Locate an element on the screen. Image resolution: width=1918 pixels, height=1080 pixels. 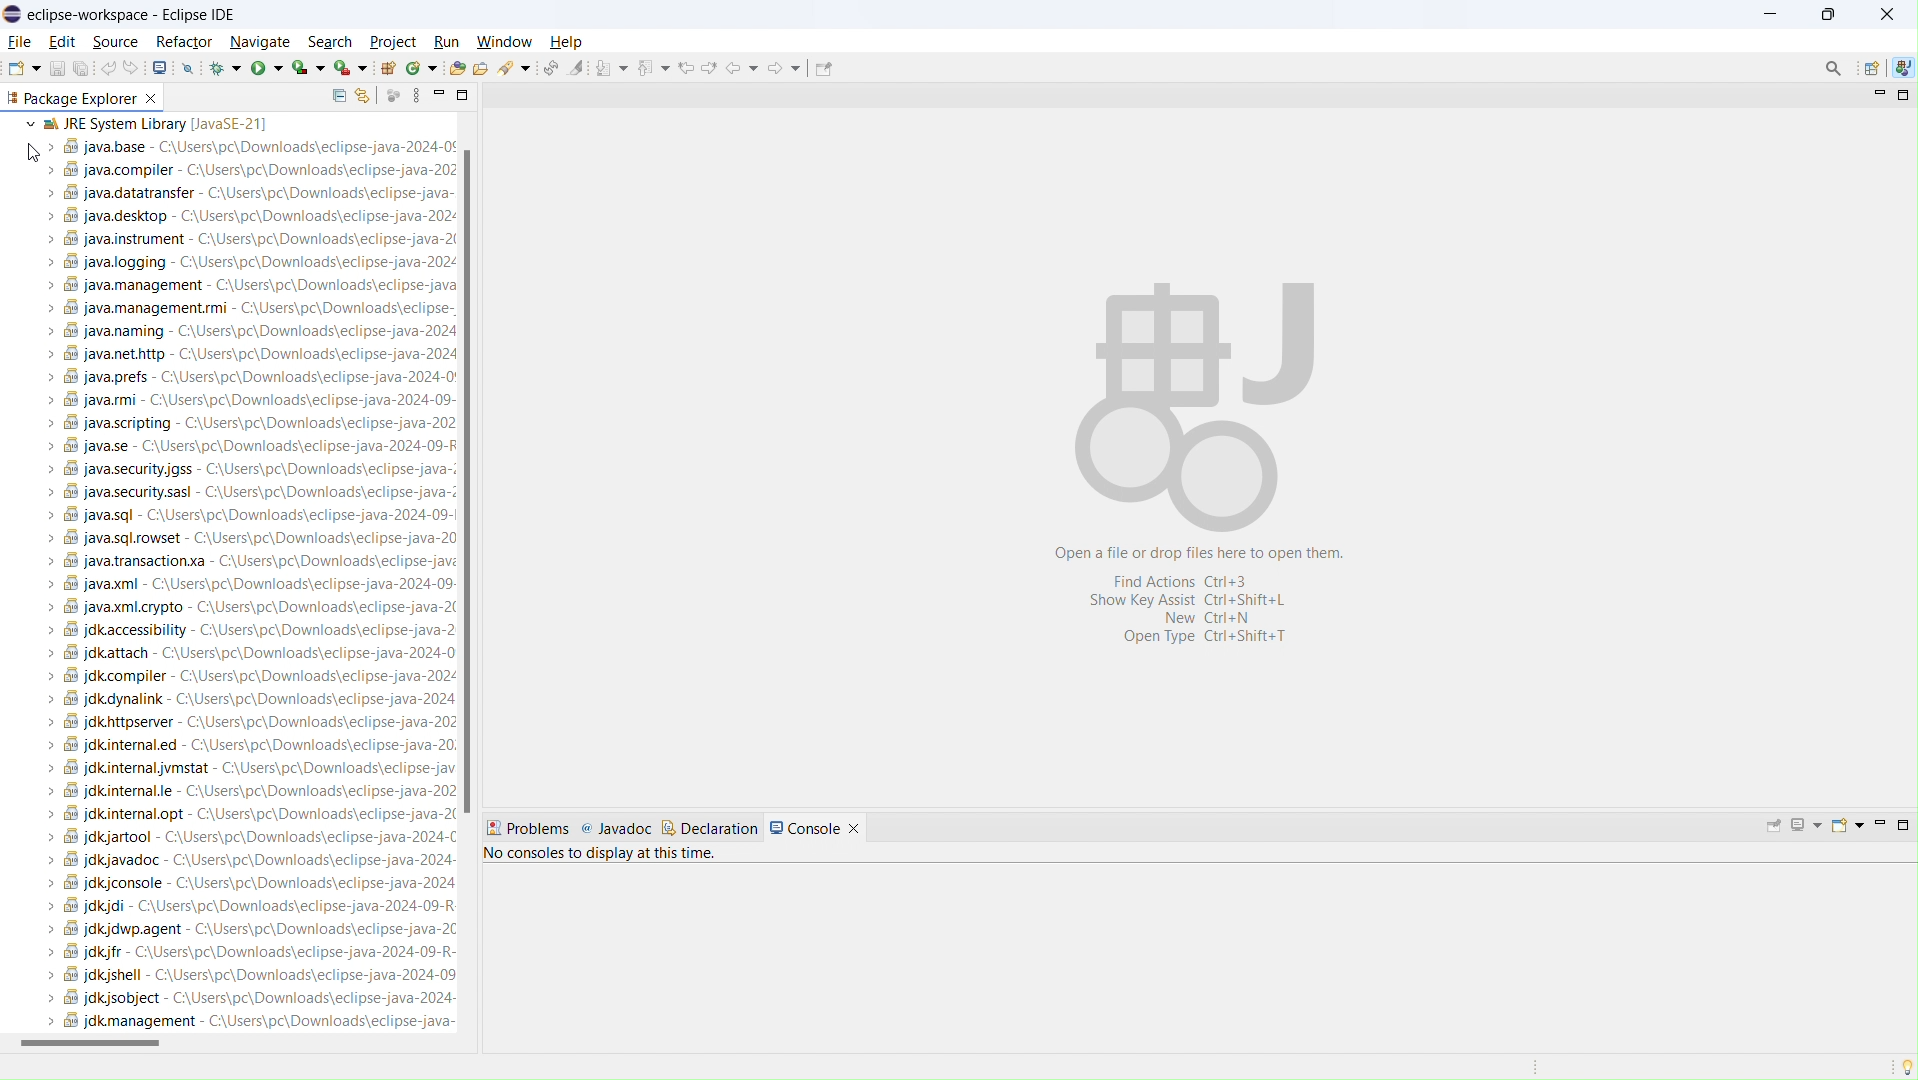
toggle ant editor auto reconcile is located at coordinates (551, 67).